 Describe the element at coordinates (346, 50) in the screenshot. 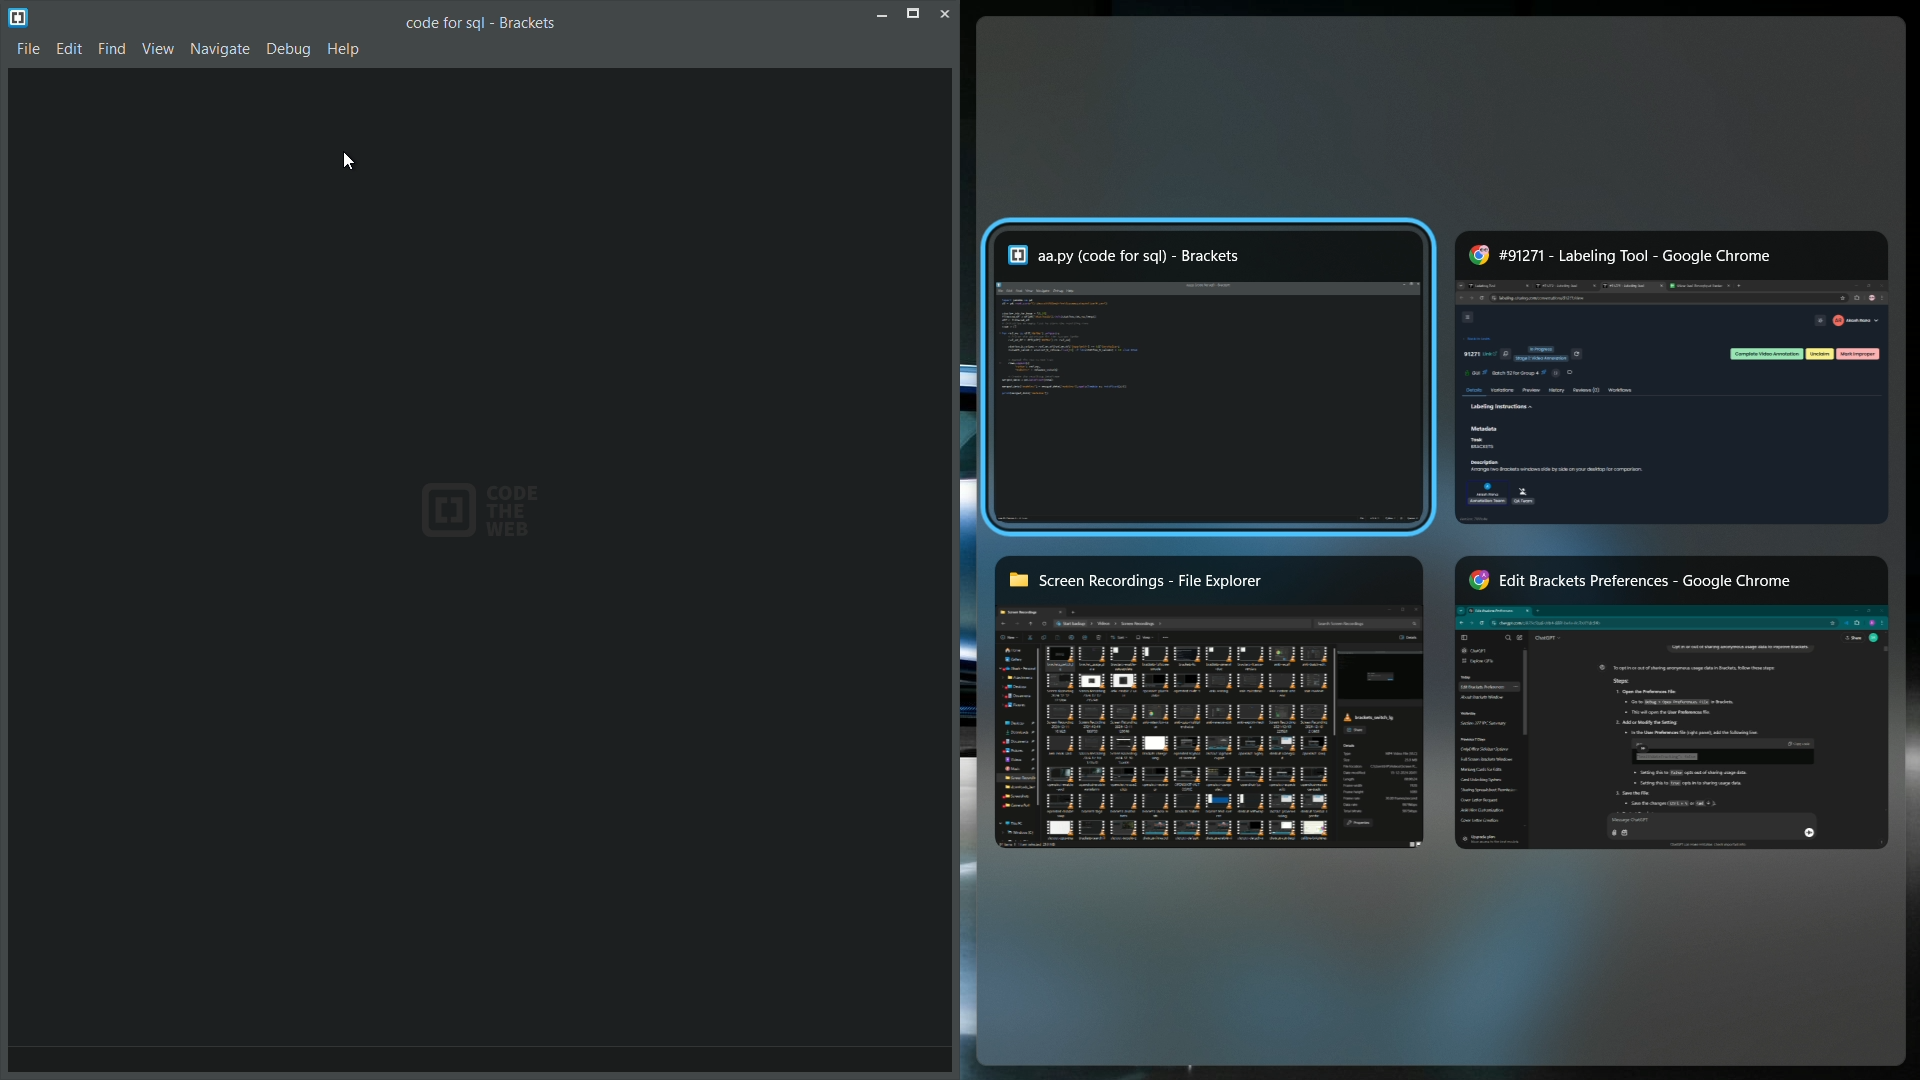

I see `Help` at that location.